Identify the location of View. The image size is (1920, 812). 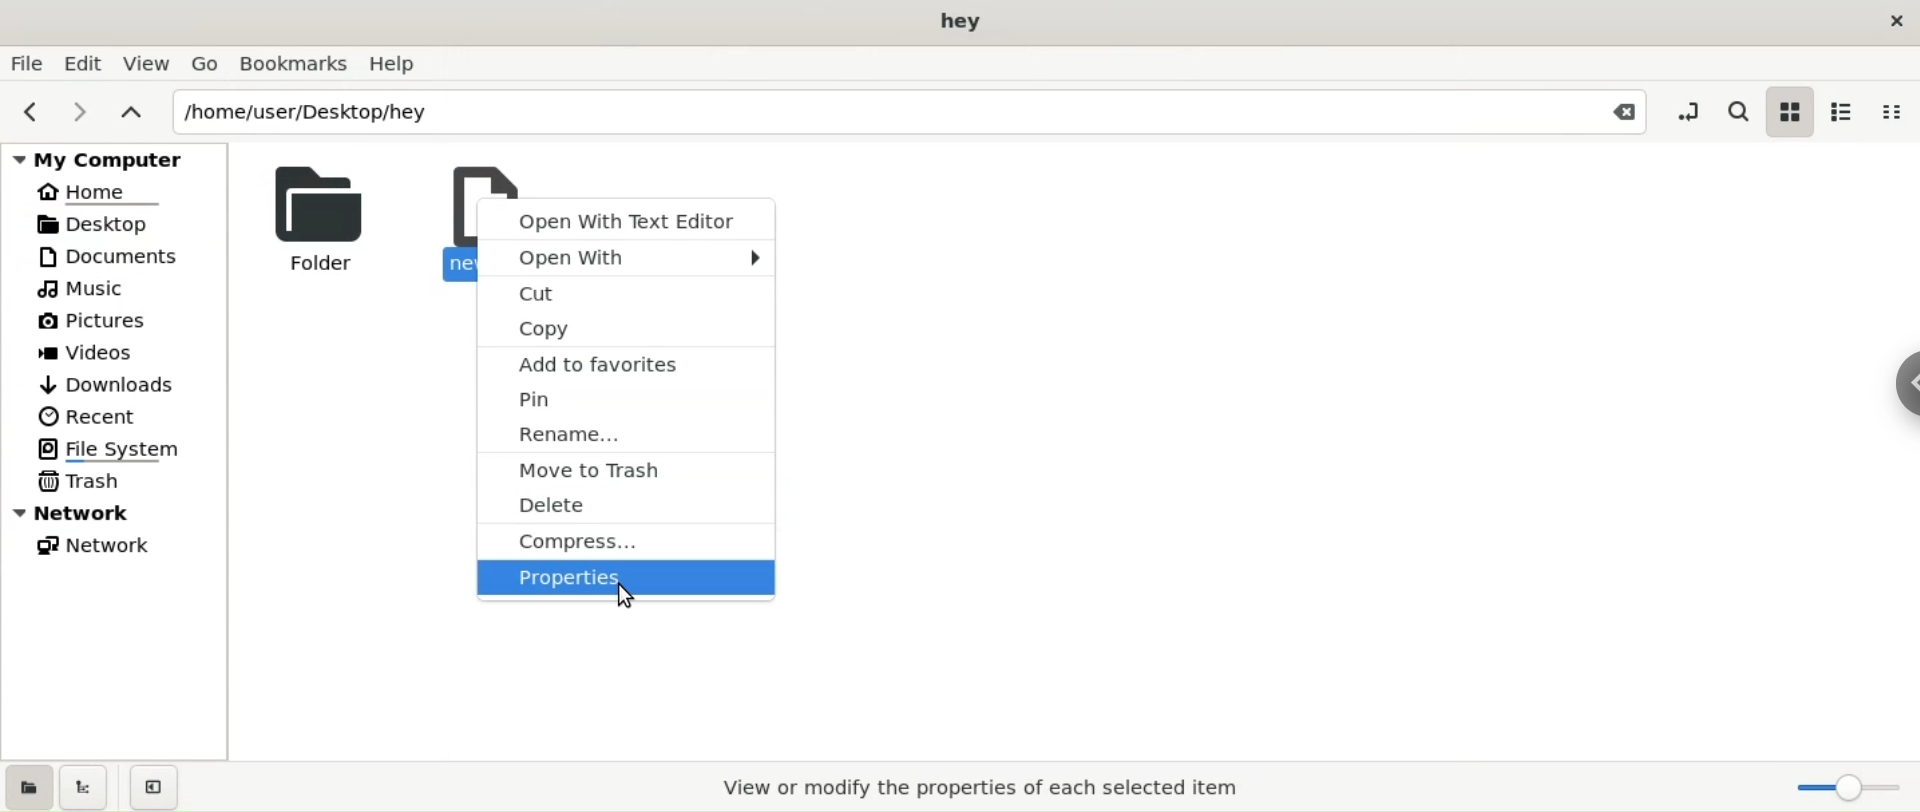
(147, 64).